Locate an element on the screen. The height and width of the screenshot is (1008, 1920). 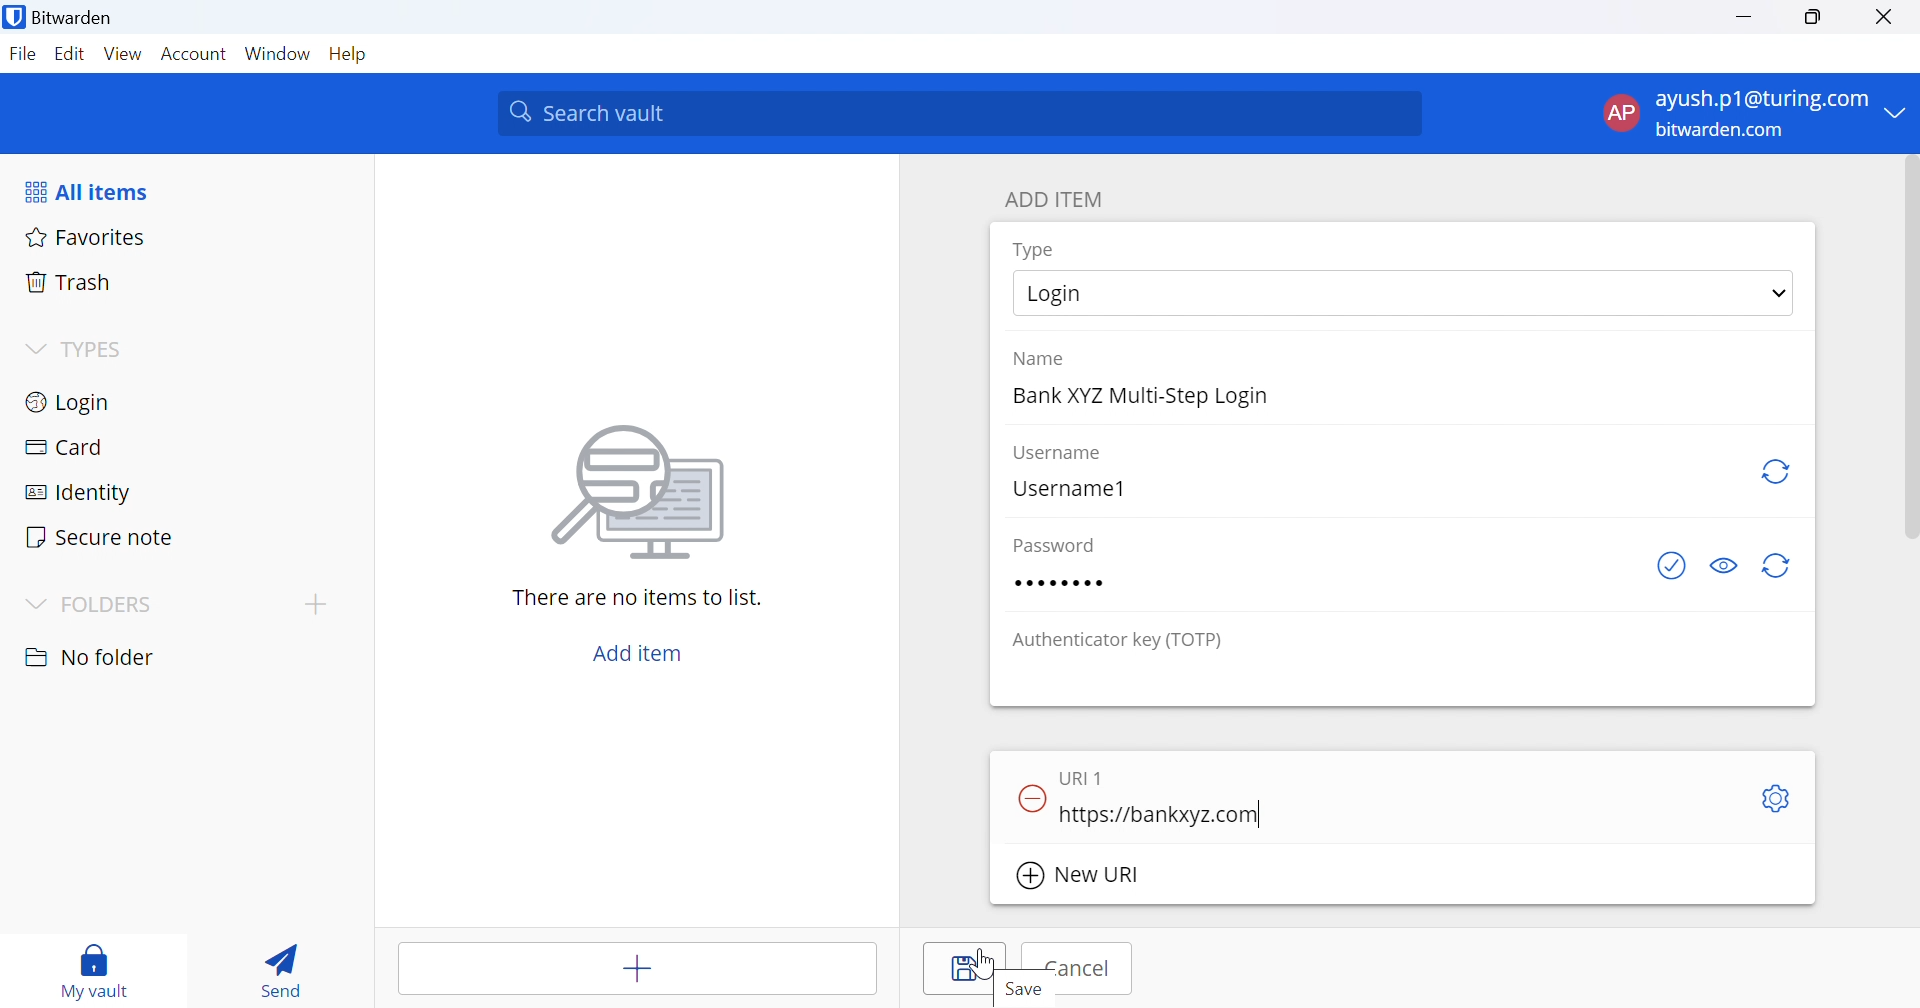
URI 1 is located at coordinates (1085, 774).